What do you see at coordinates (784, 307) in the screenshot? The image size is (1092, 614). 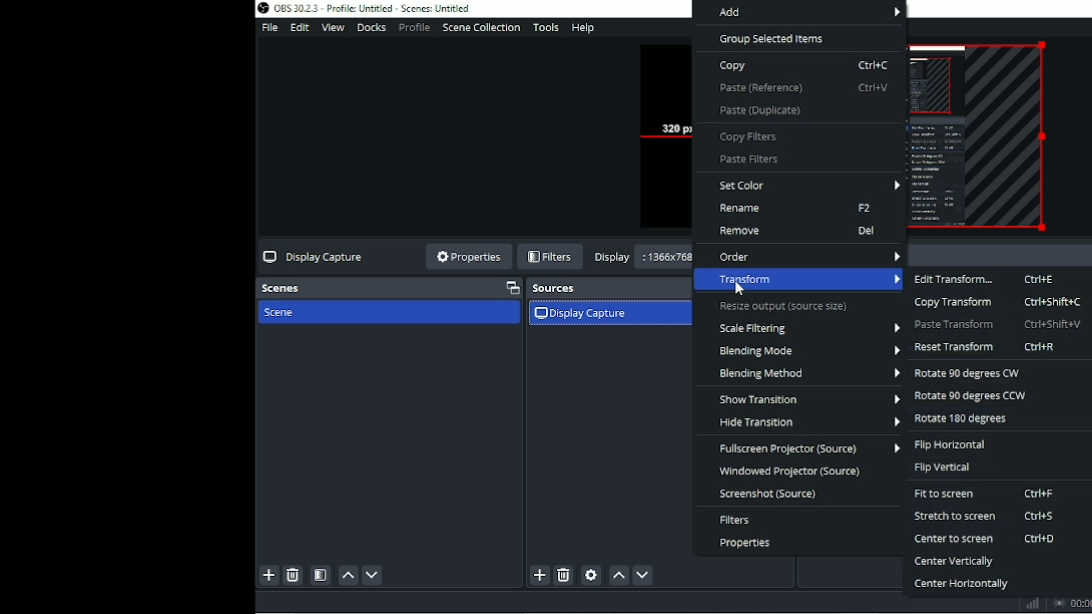 I see `Resize output` at bounding box center [784, 307].